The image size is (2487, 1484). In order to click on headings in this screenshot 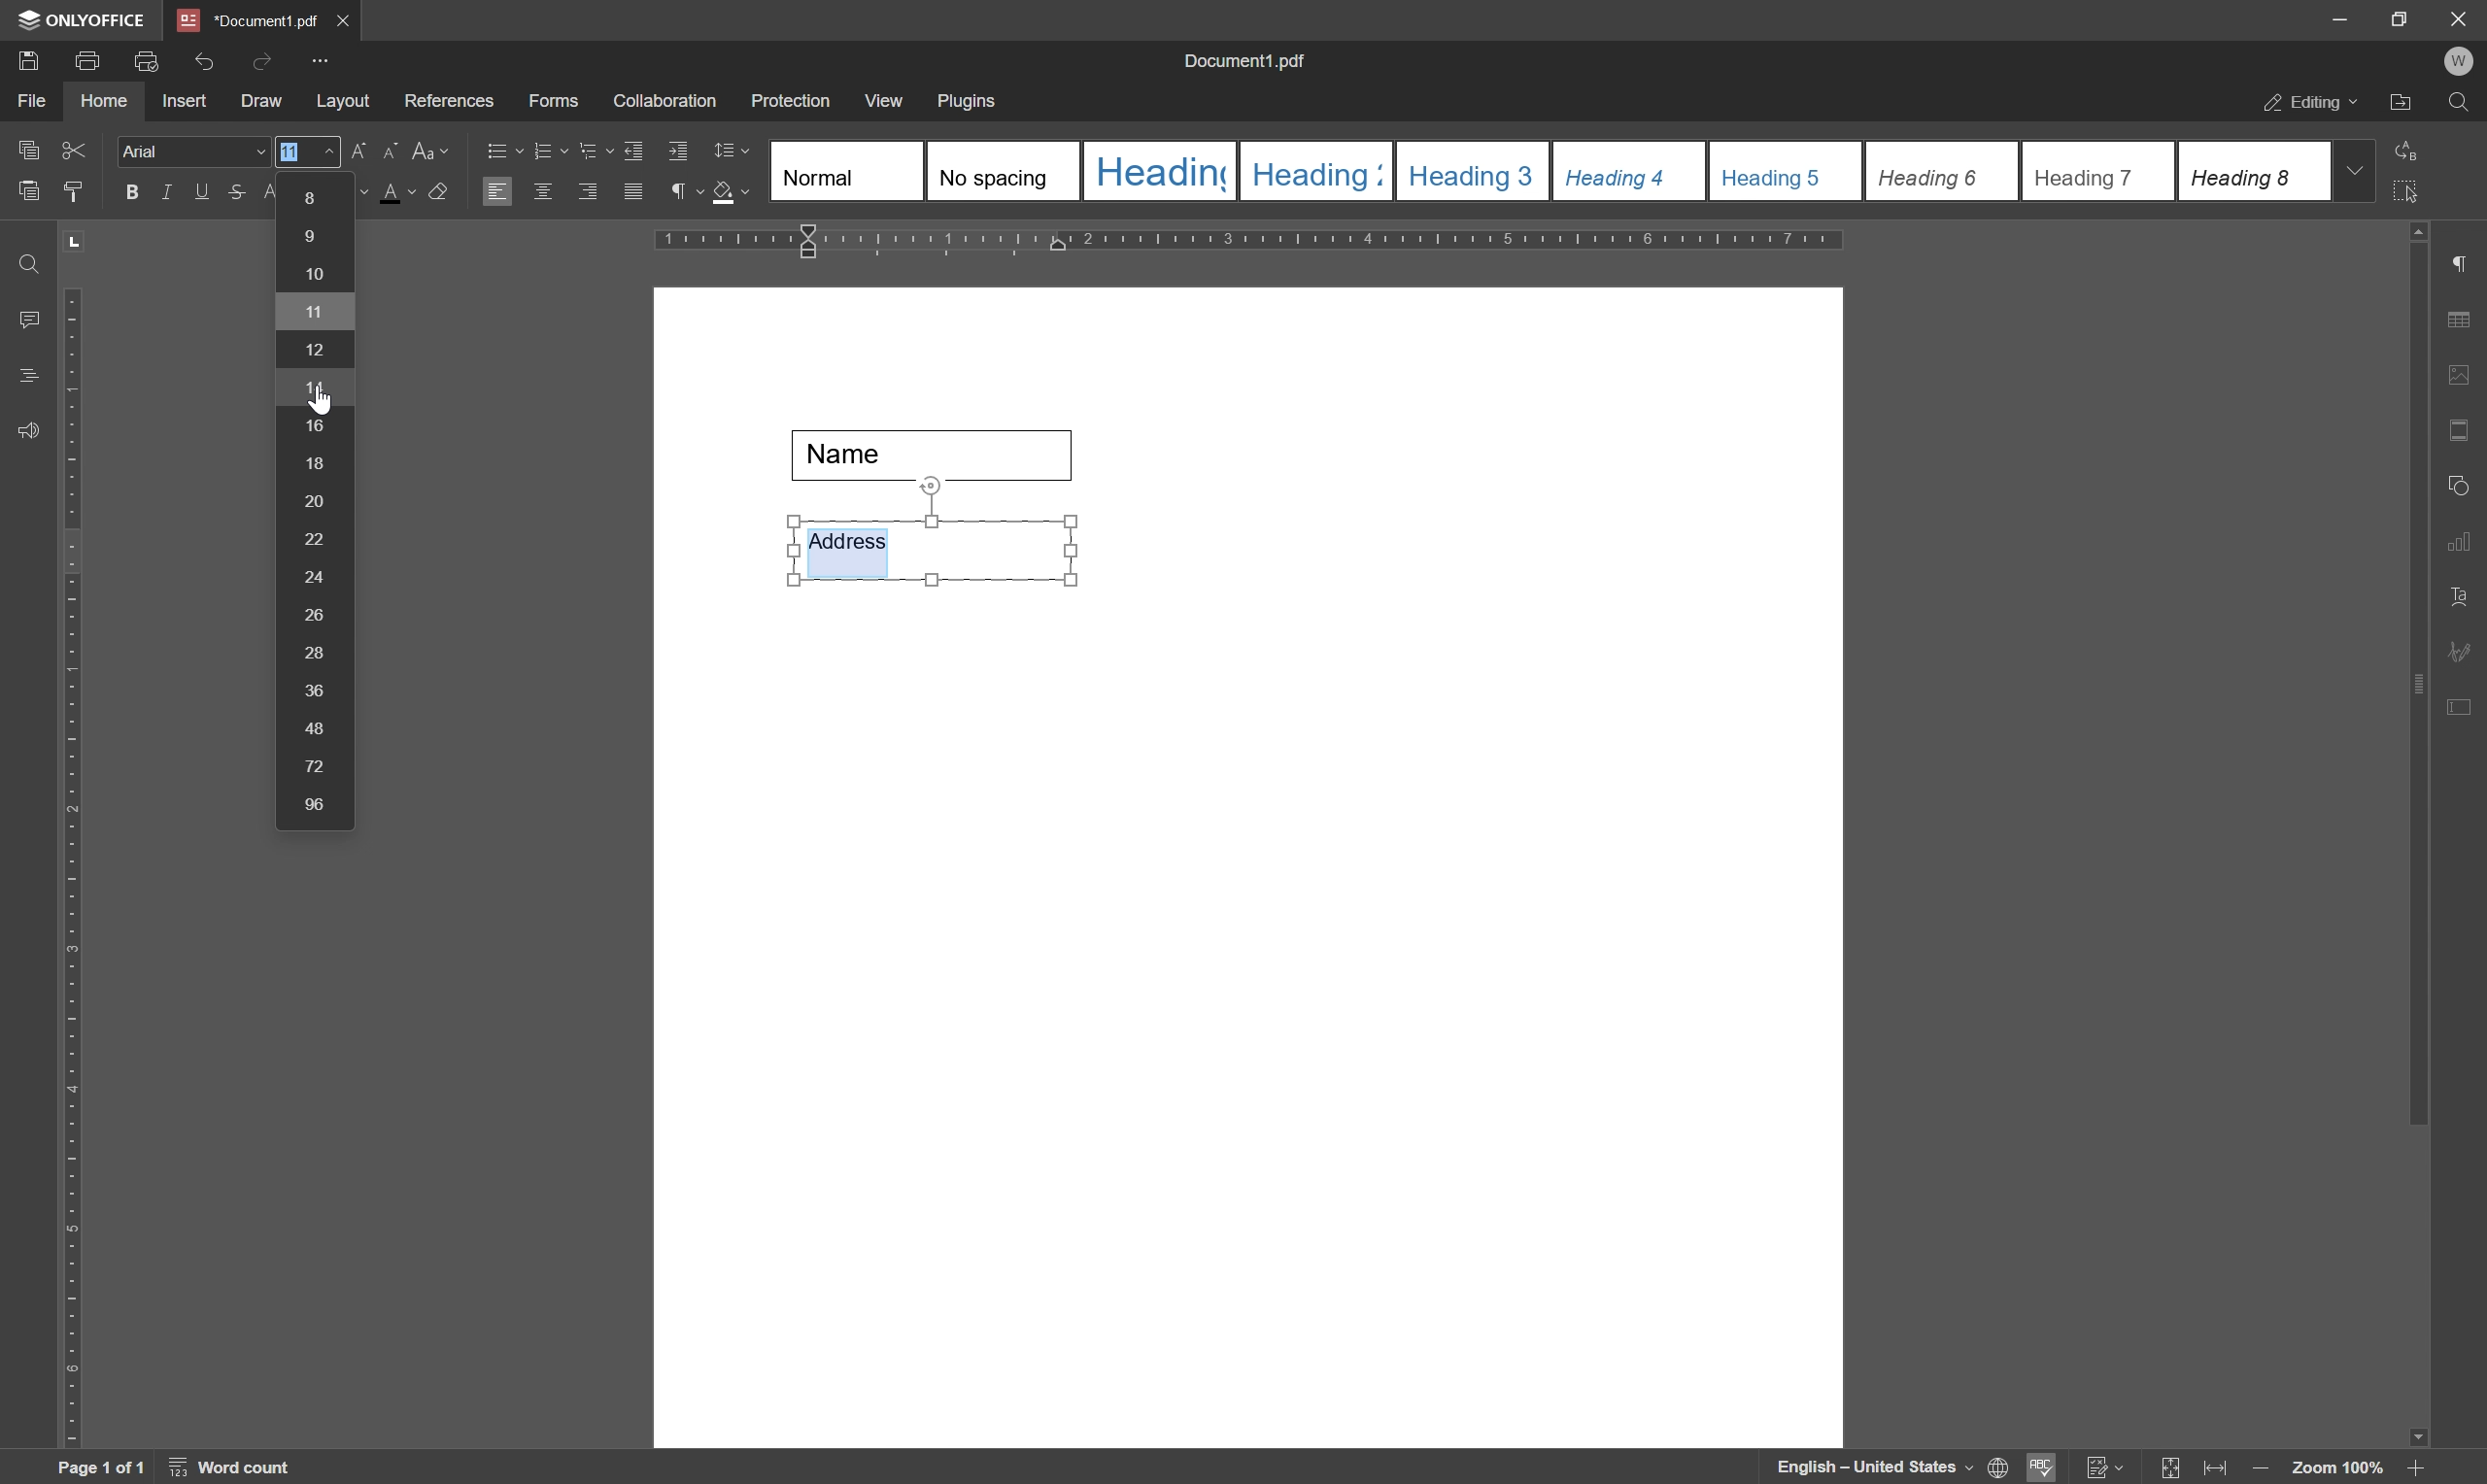, I will do `click(22, 376)`.